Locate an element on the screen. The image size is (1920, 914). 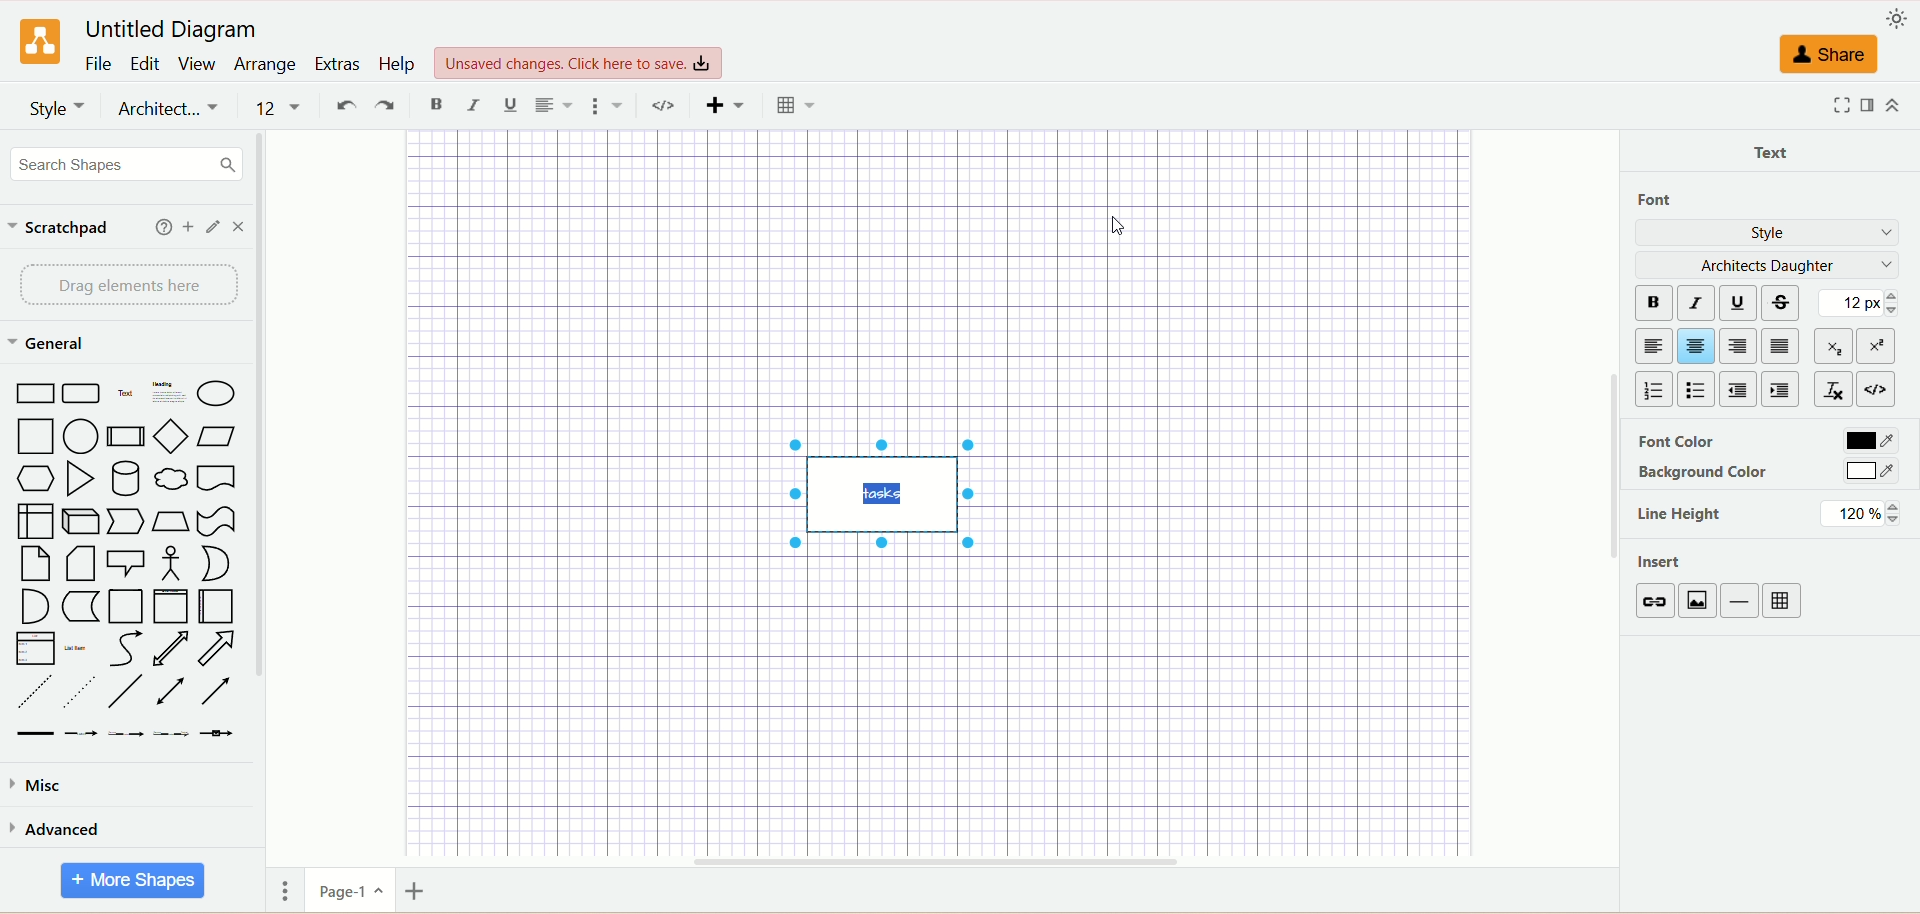
background color is located at coordinates (1705, 474).